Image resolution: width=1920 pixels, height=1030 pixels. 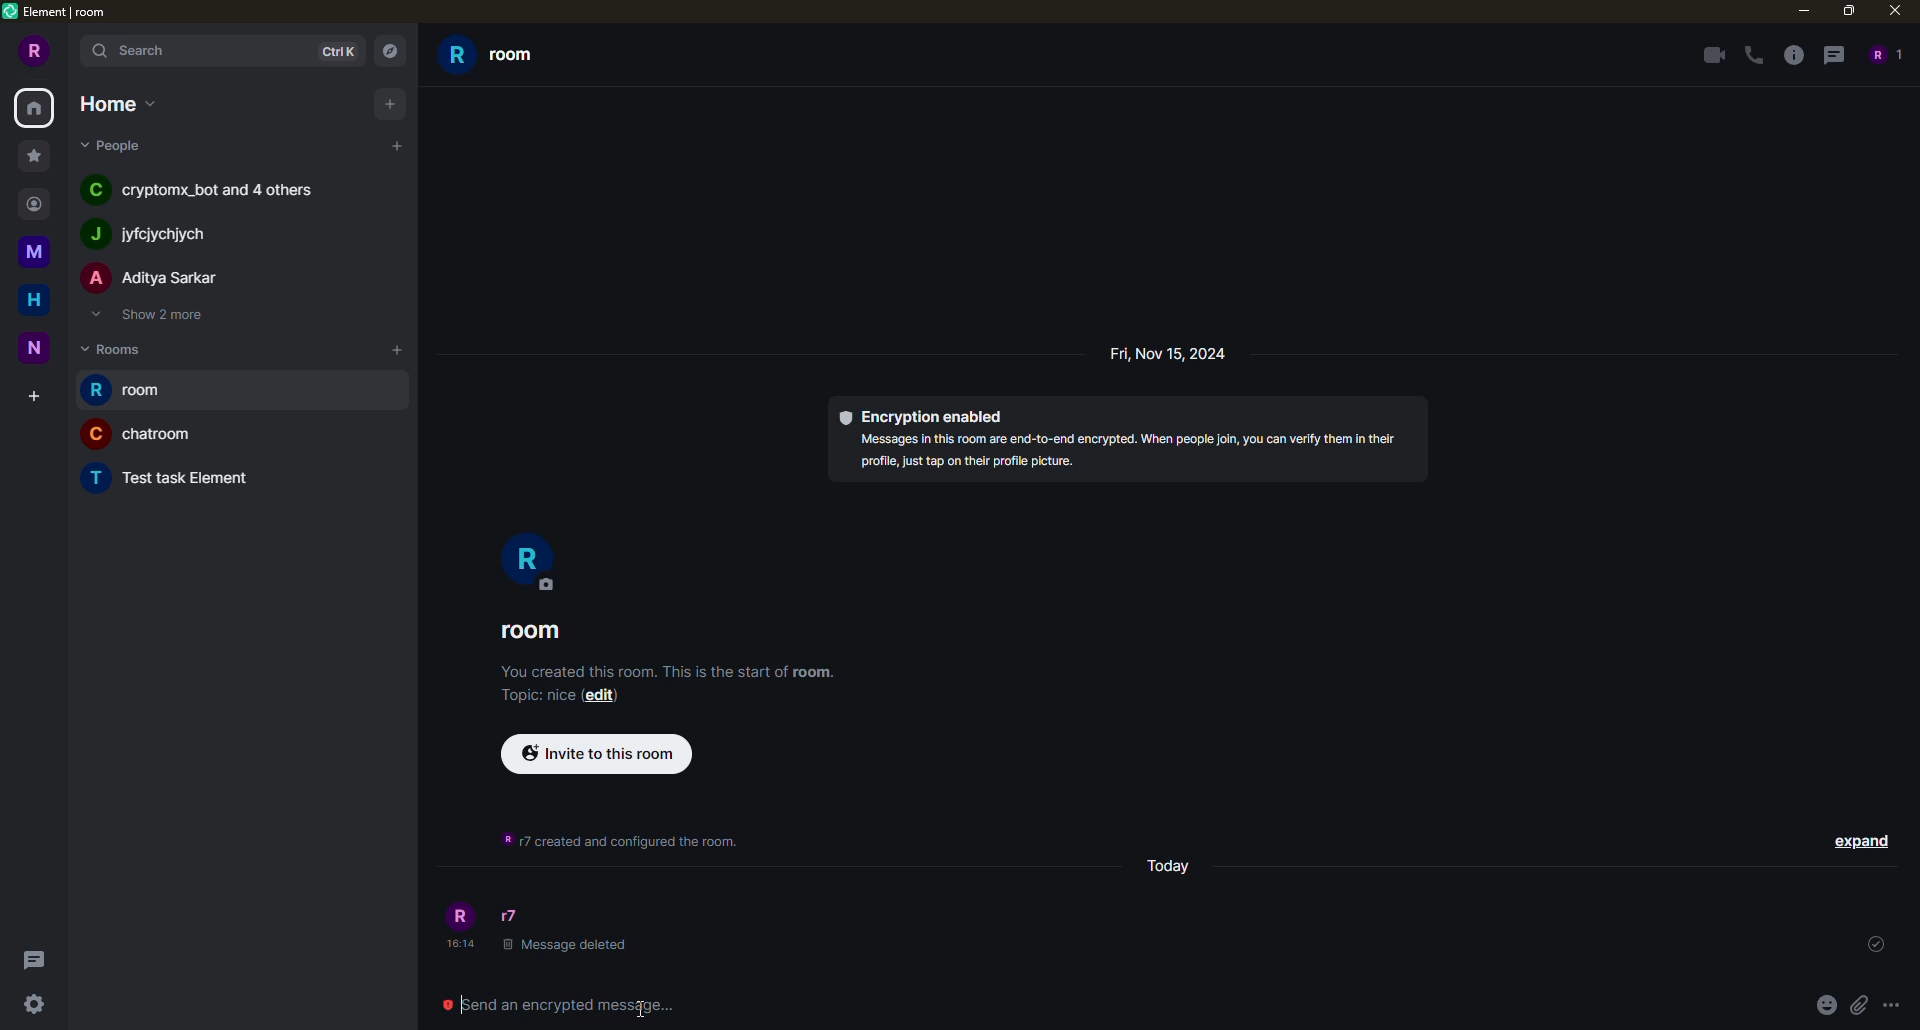 I want to click on room, so click(x=498, y=57).